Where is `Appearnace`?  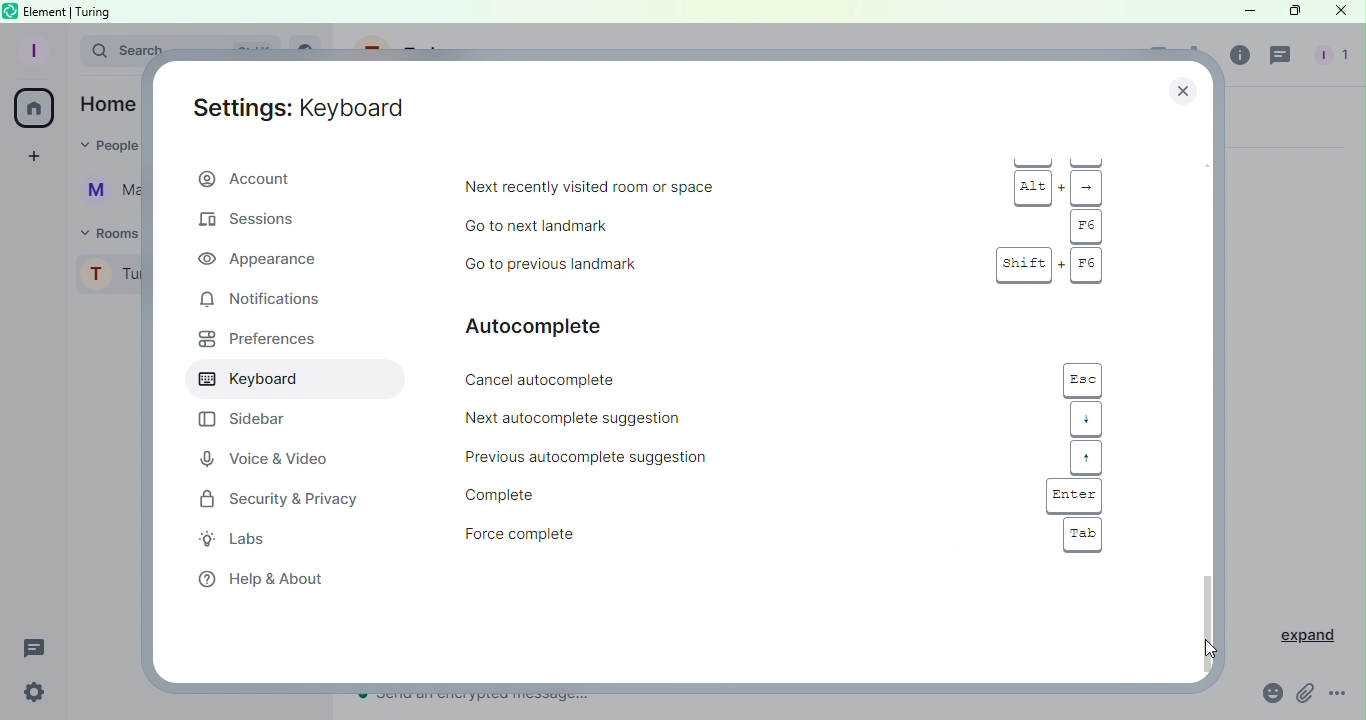
Appearnace is located at coordinates (262, 259).